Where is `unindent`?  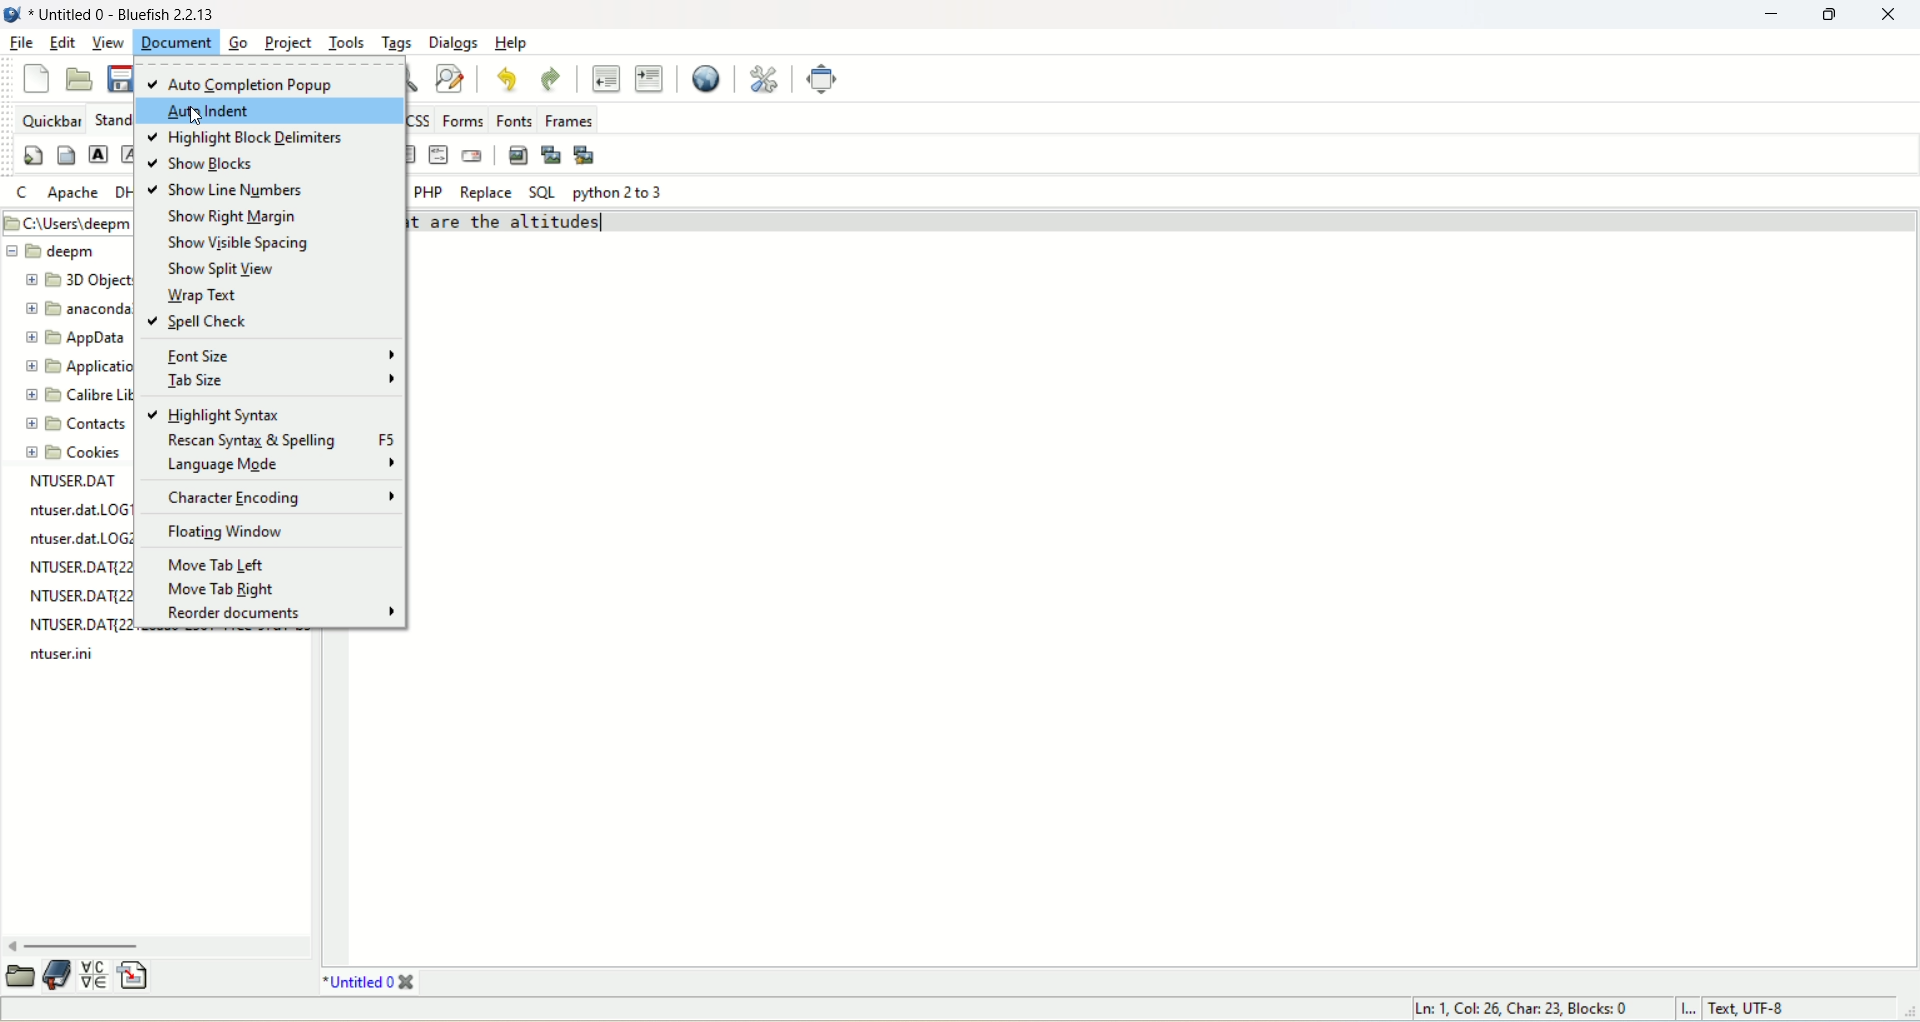
unindent is located at coordinates (605, 78).